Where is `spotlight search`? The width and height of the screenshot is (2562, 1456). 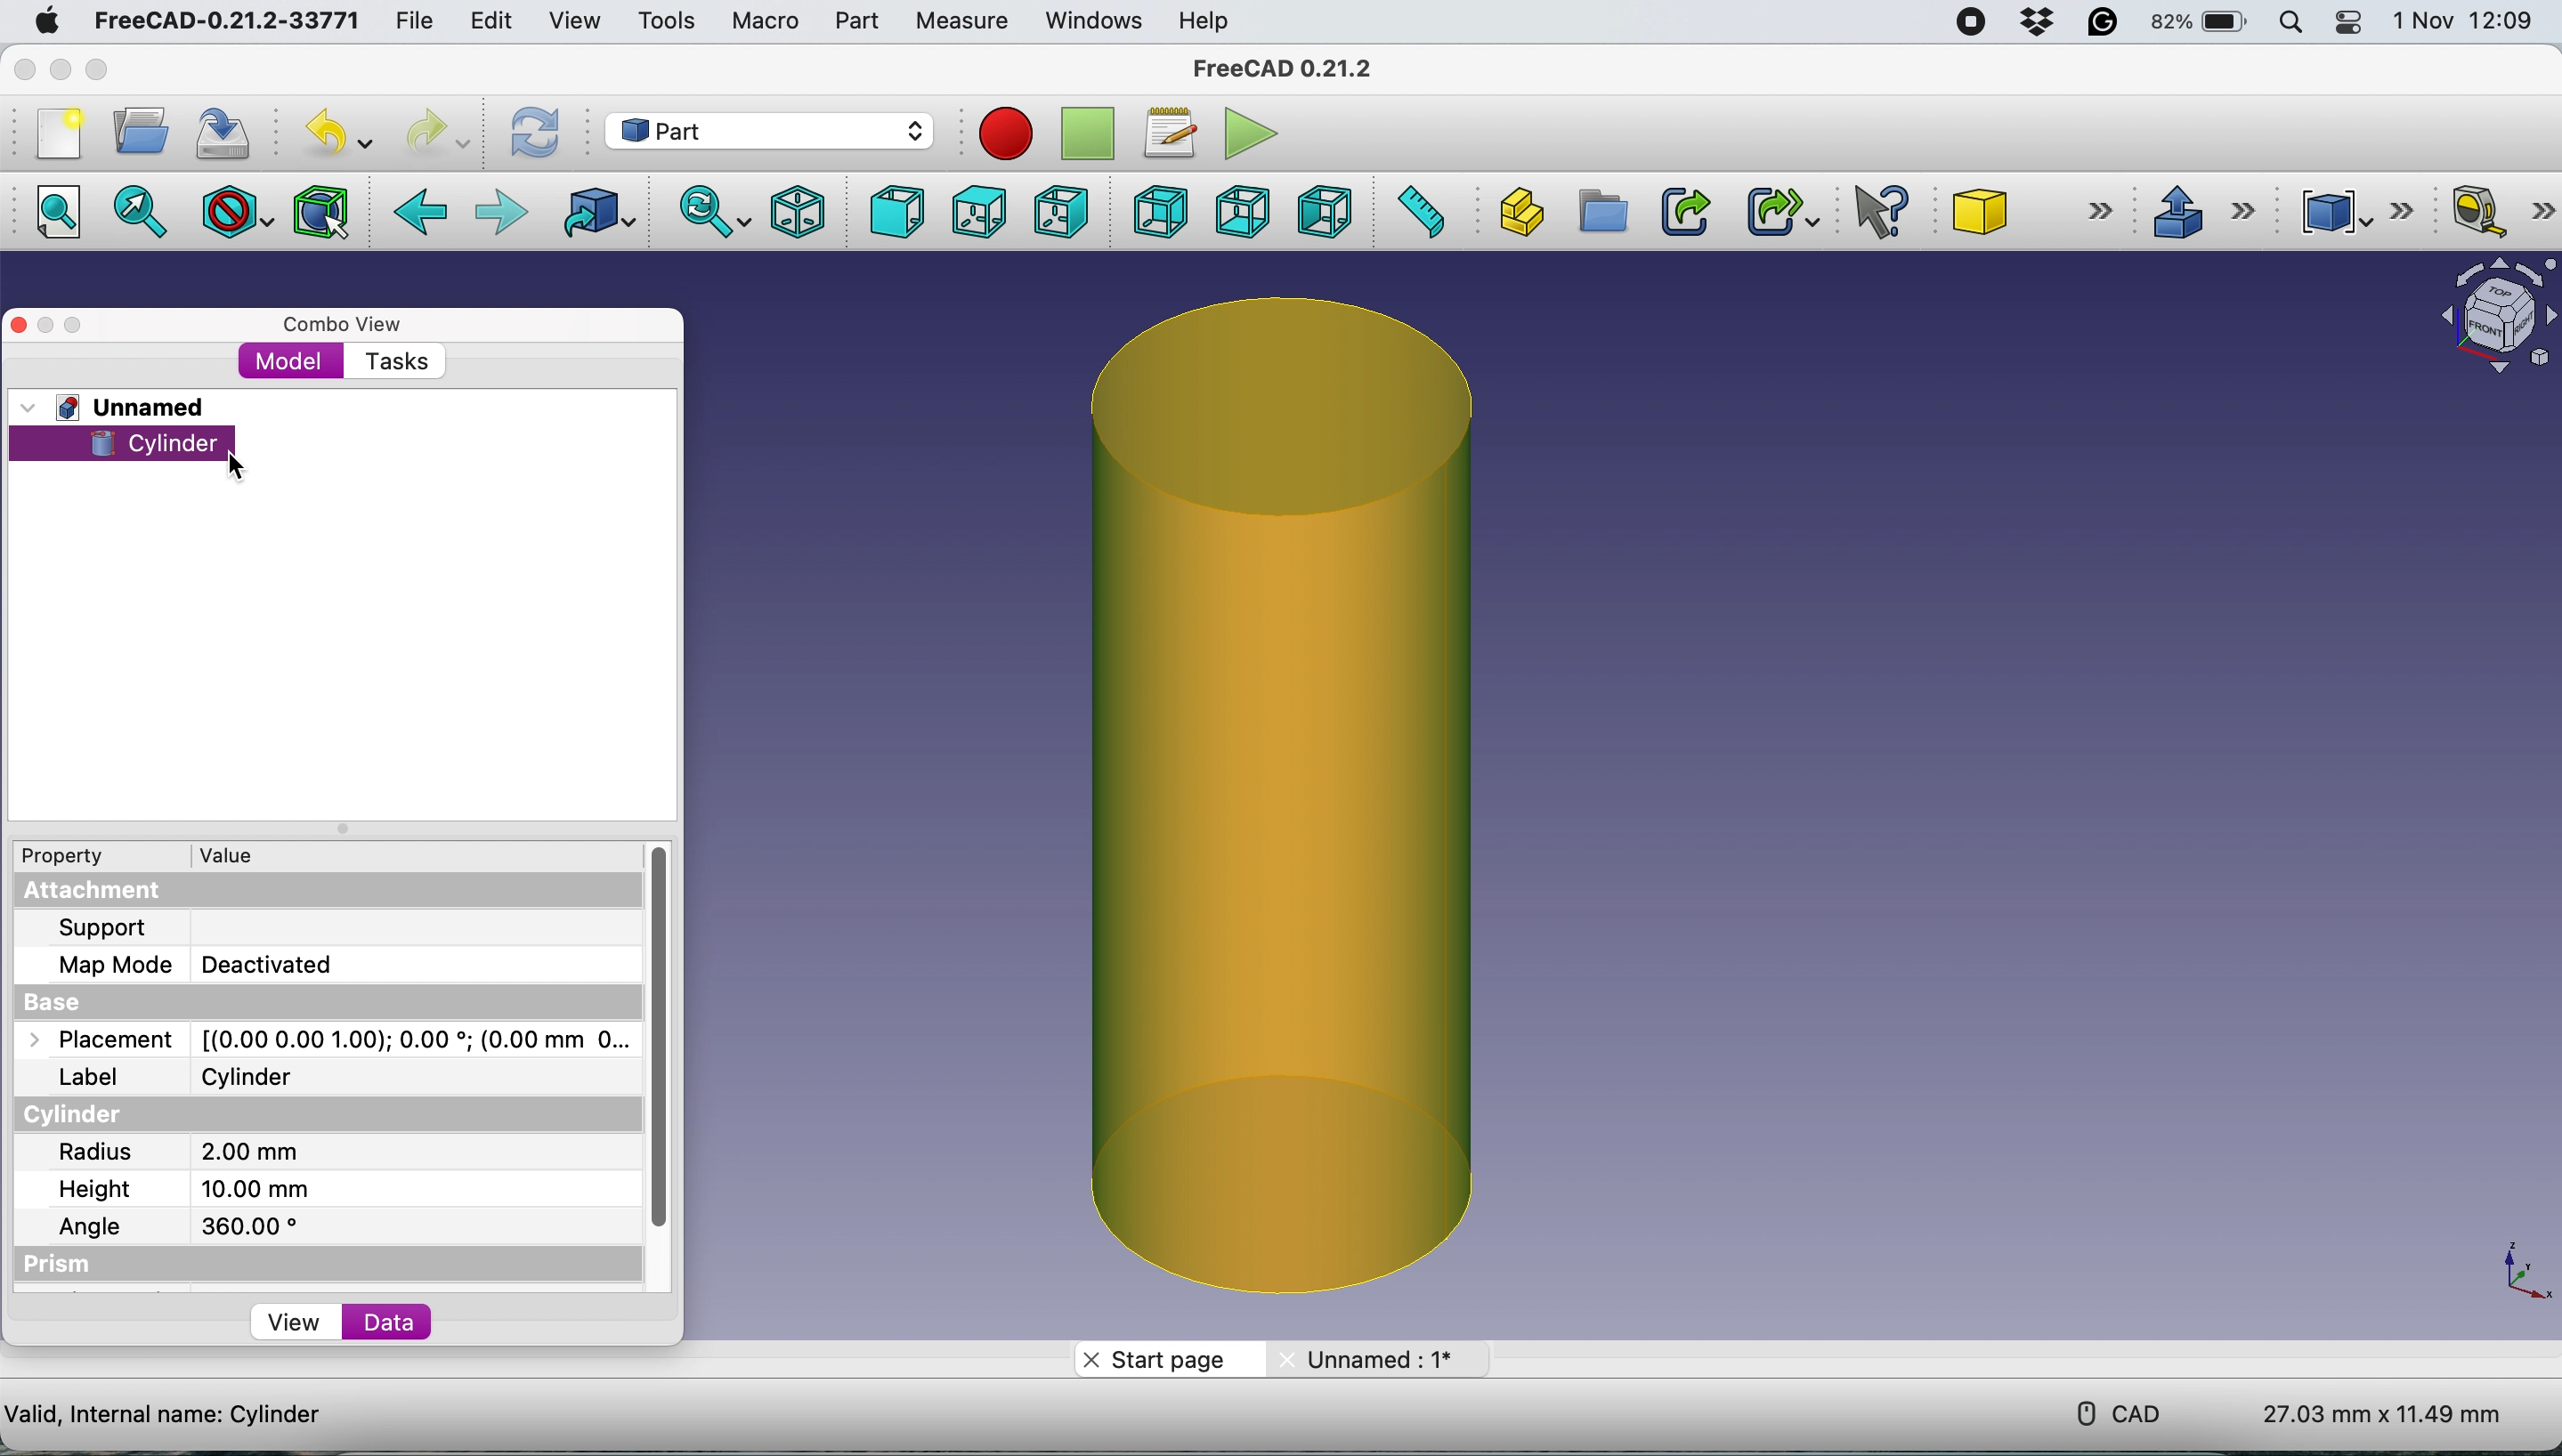 spotlight search is located at coordinates (2294, 23).